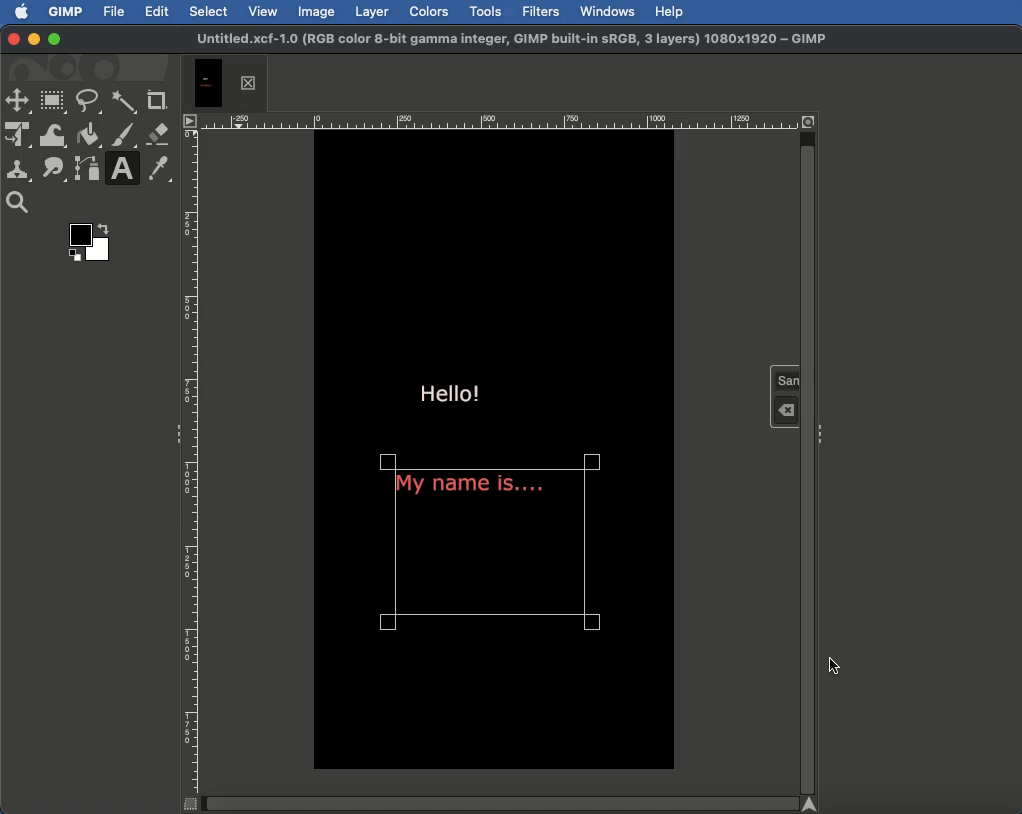  Describe the element at coordinates (511, 40) in the screenshot. I see `GIMP project` at that location.